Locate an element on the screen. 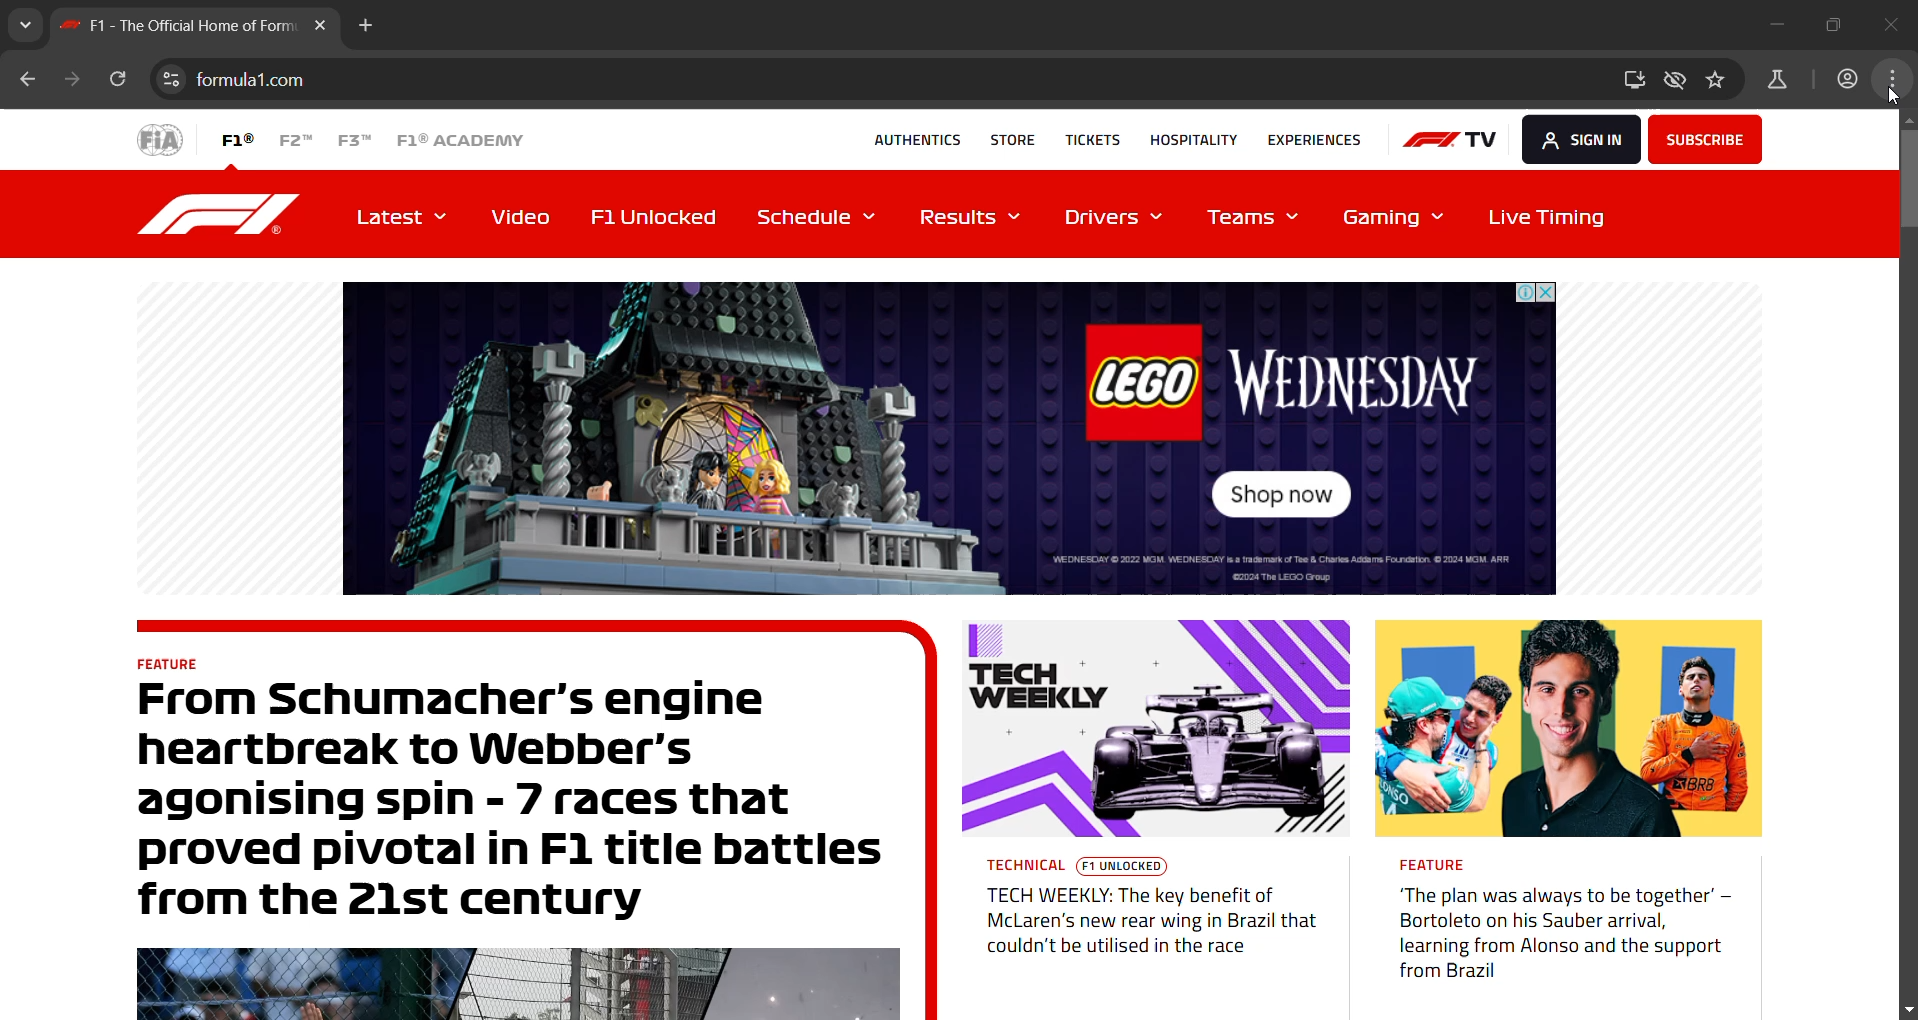 This screenshot has width=1918, height=1020. Video is located at coordinates (512, 215).